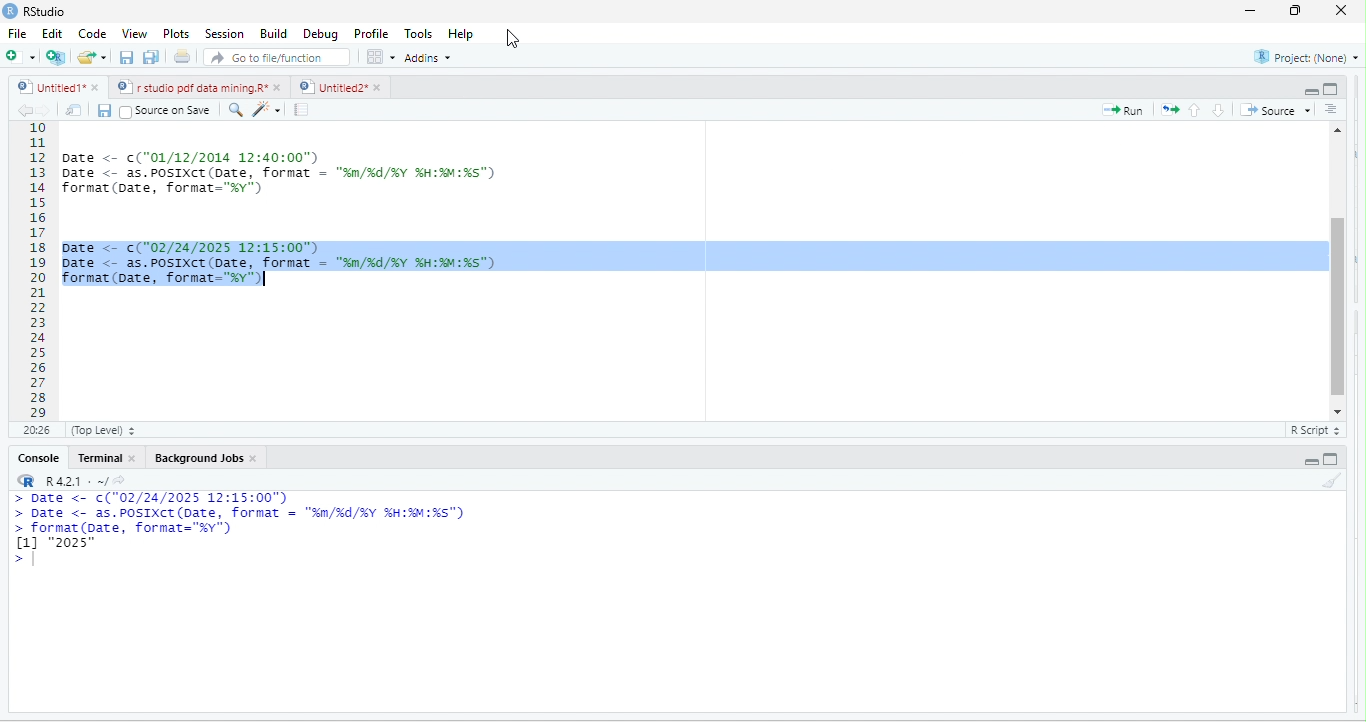  Describe the element at coordinates (332, 87) in the screenshot. I see ` Untitled2` at that location.